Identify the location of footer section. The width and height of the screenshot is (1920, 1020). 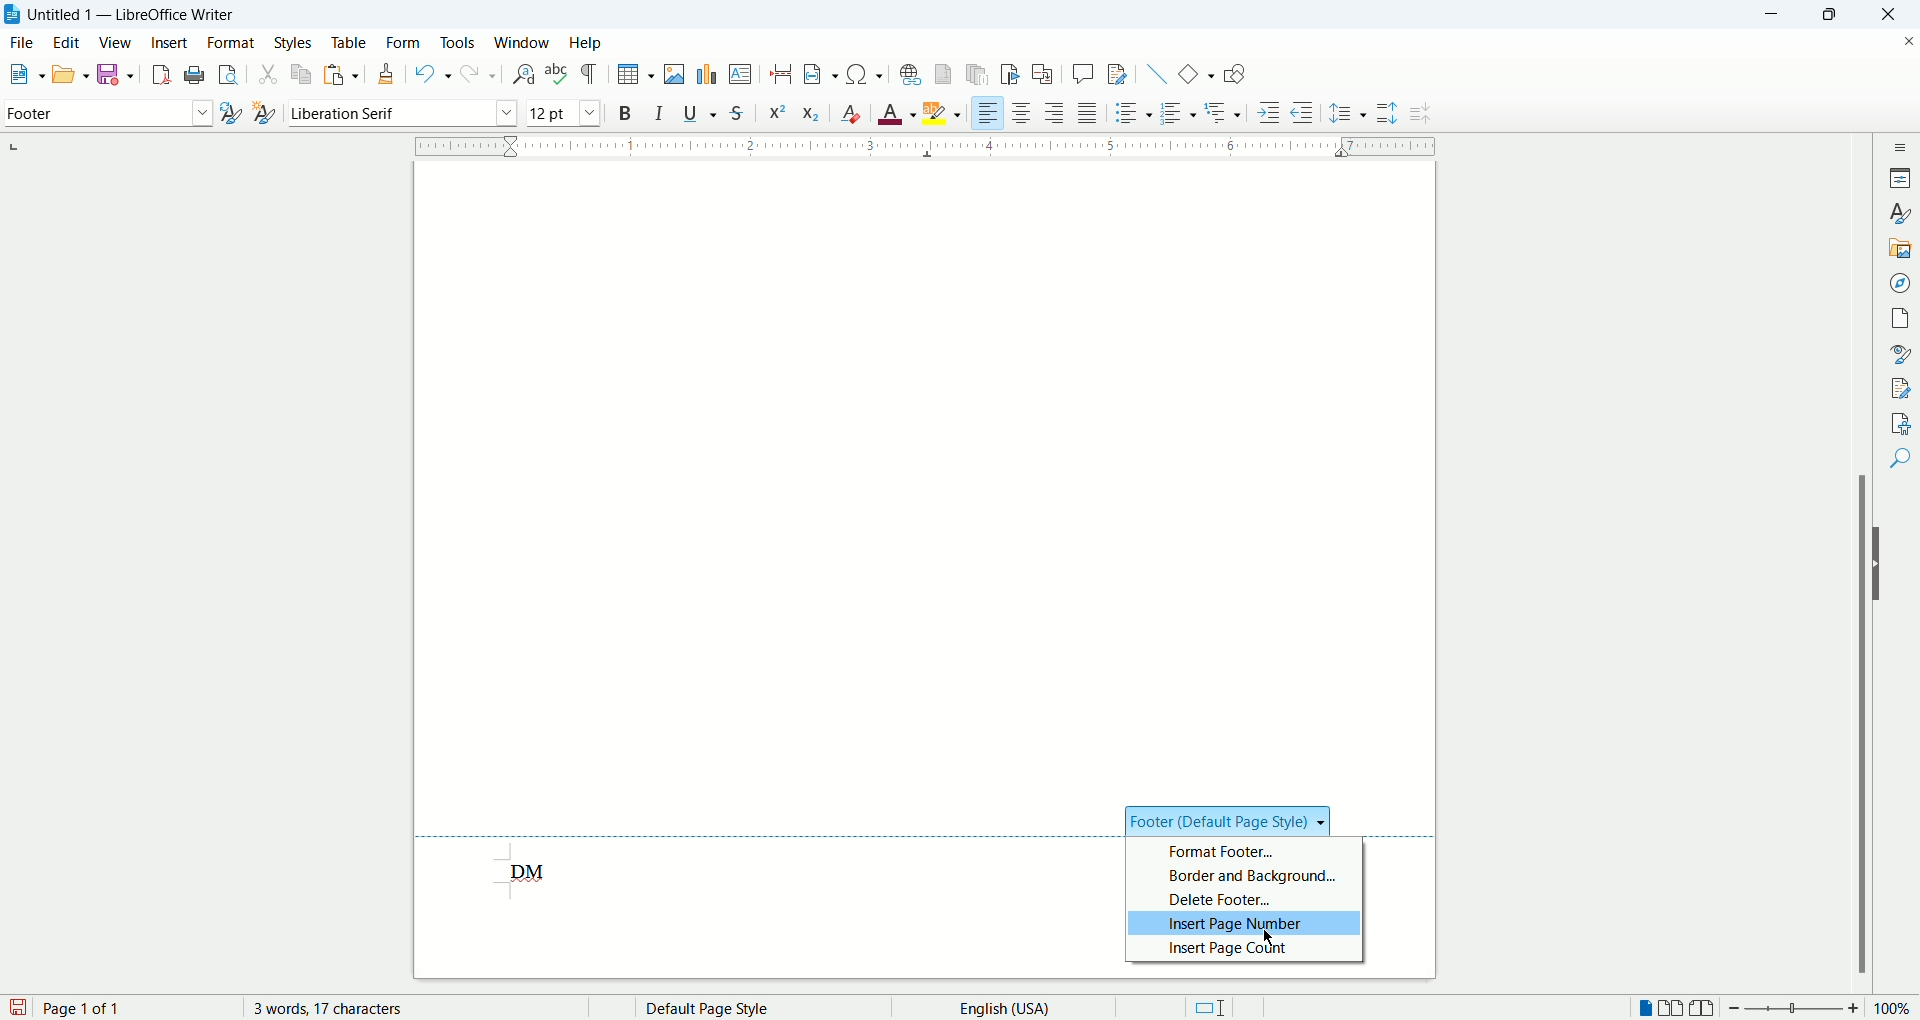
(1232, 817).